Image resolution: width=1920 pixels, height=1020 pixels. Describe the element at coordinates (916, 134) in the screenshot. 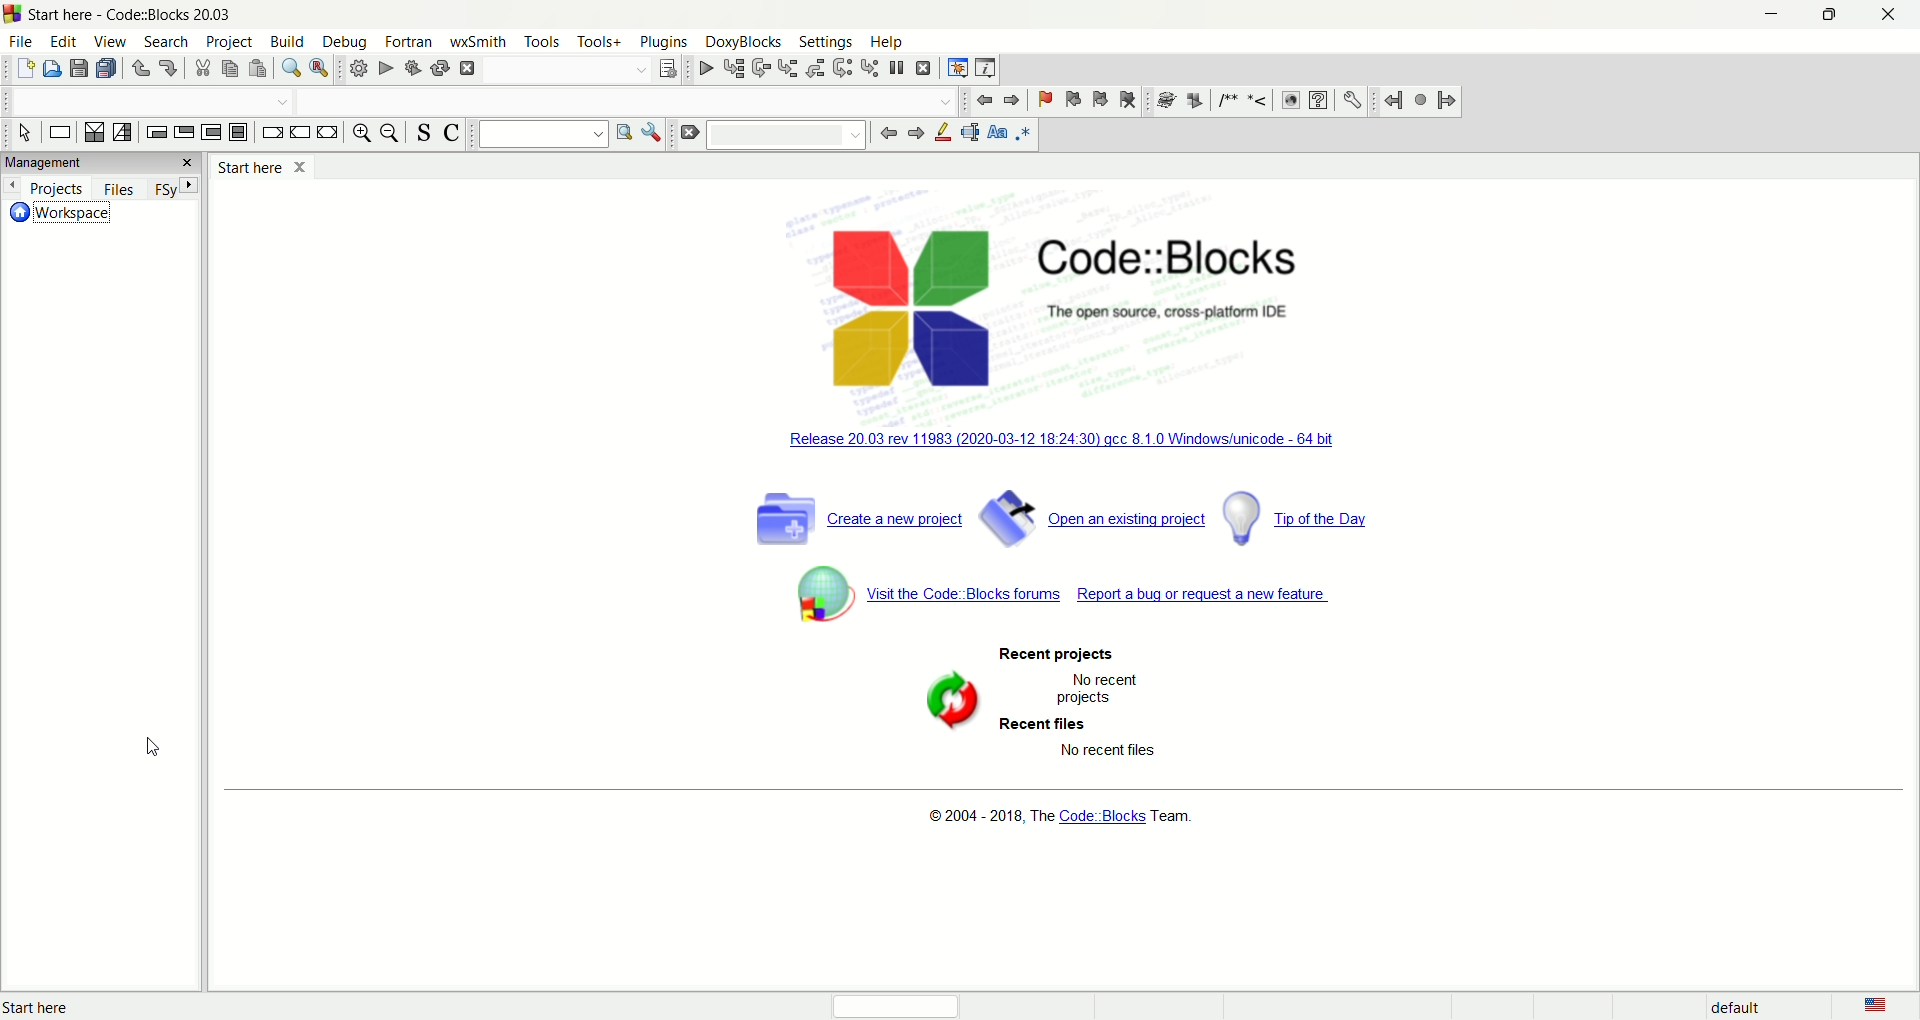

I see `go forward` at that location.